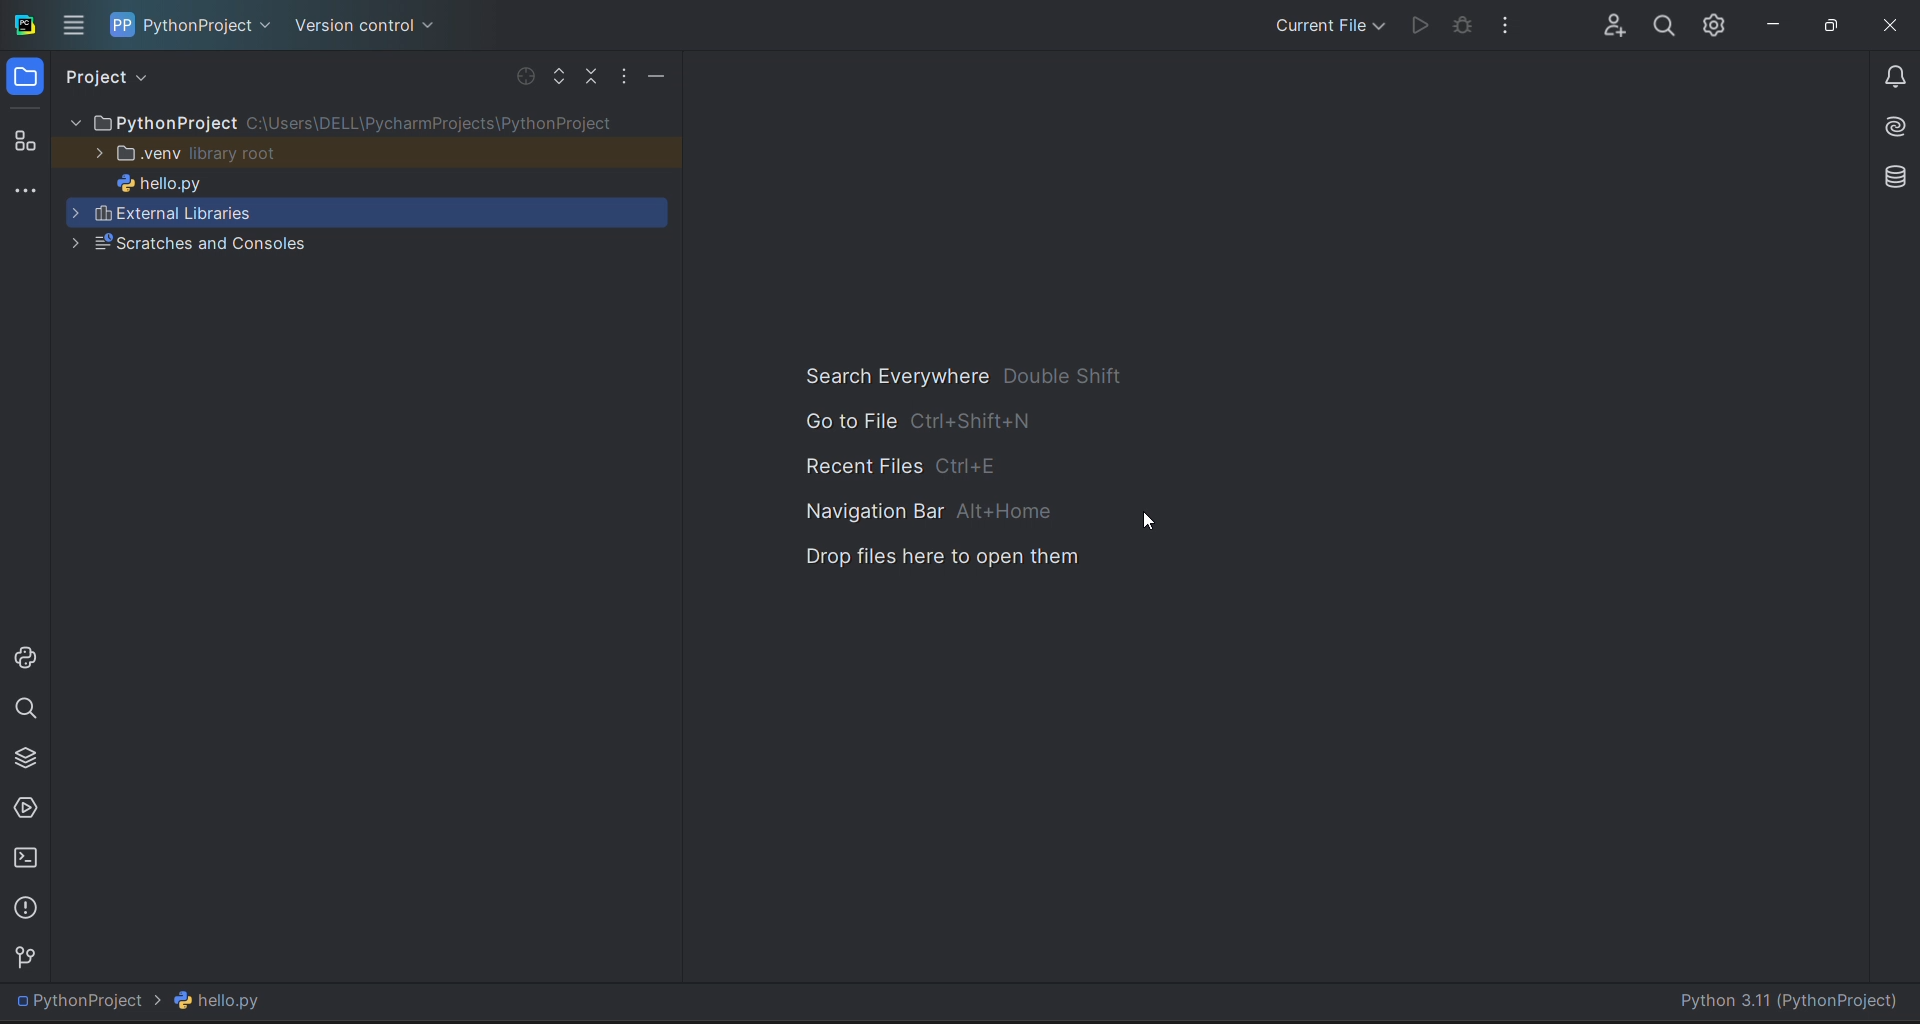 The height and width of the screenshot is (1024, 1920). I want to click on search, so click(1664, 24).